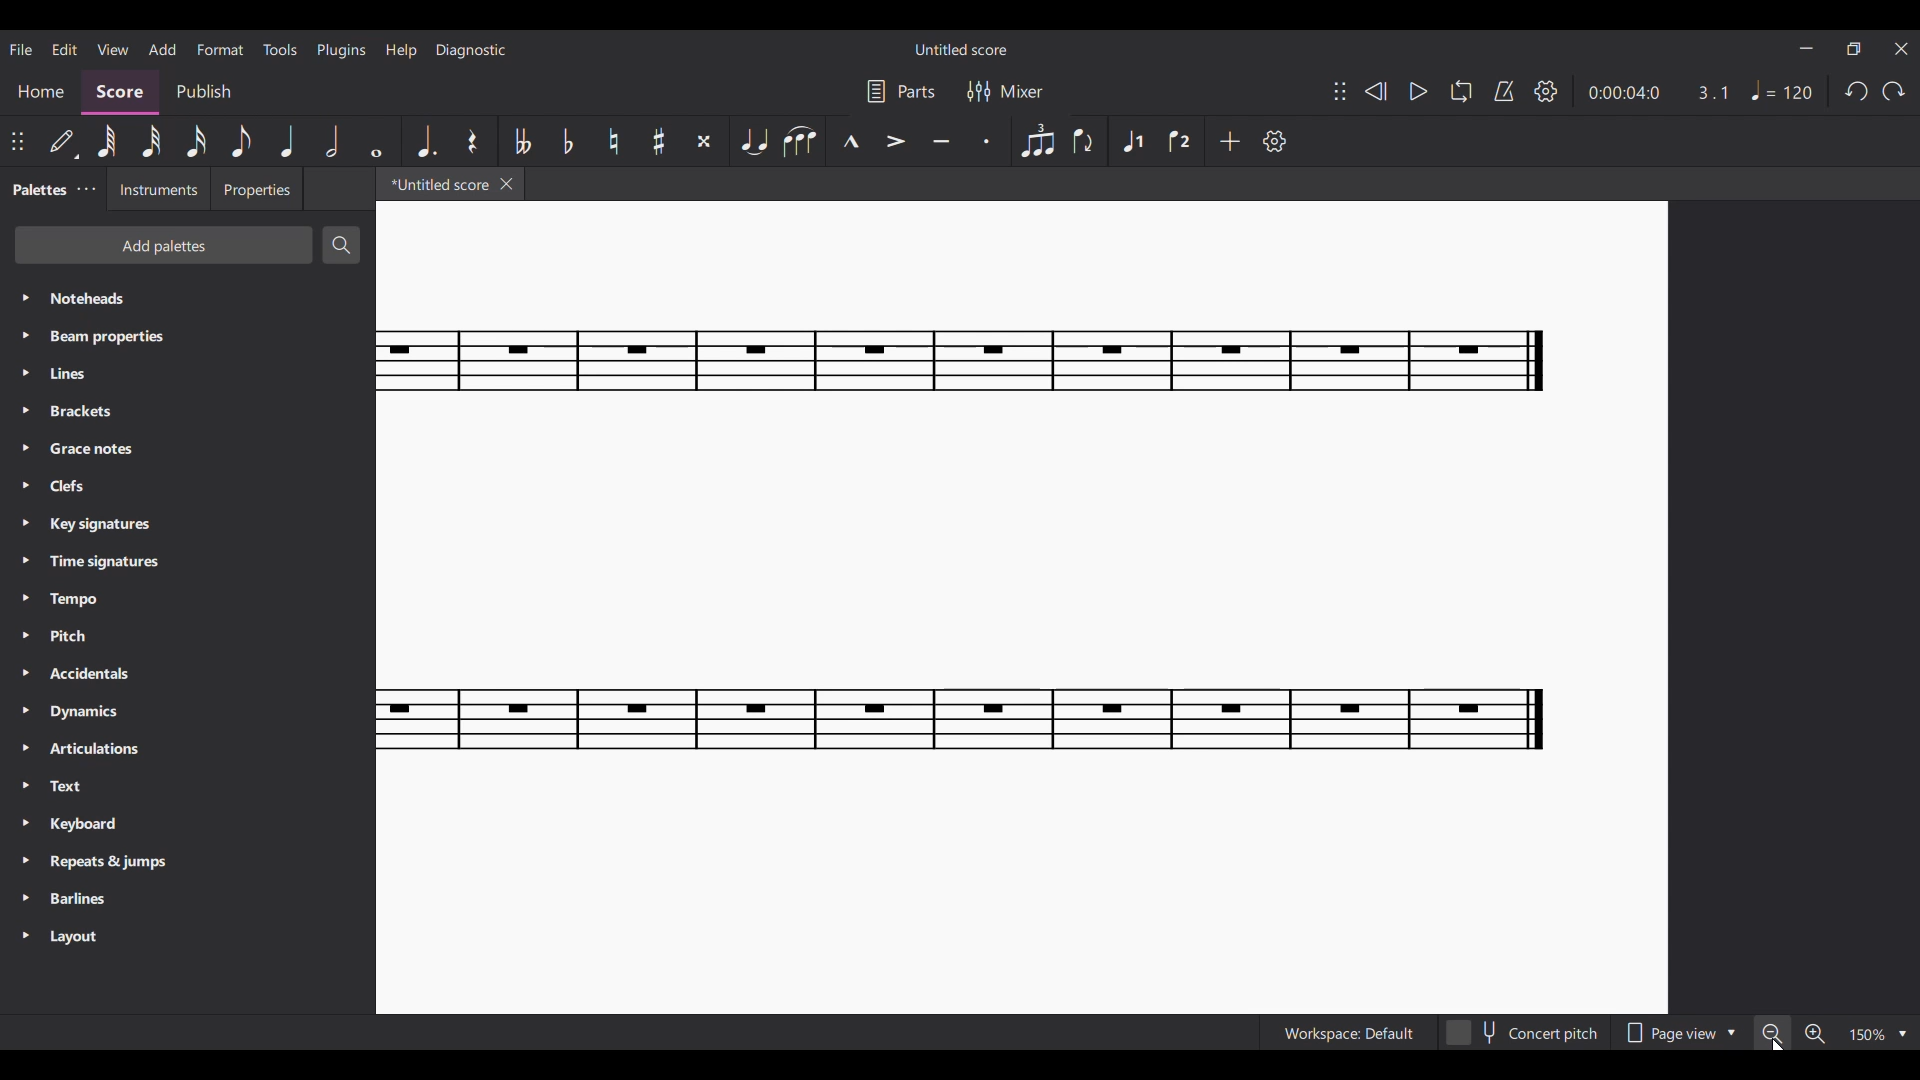 The height and width of the screenshot is (1080, 1920). Describe the element at coordinates (188, 861) in the screenshot. I see `Repeats & jumps` at that location.